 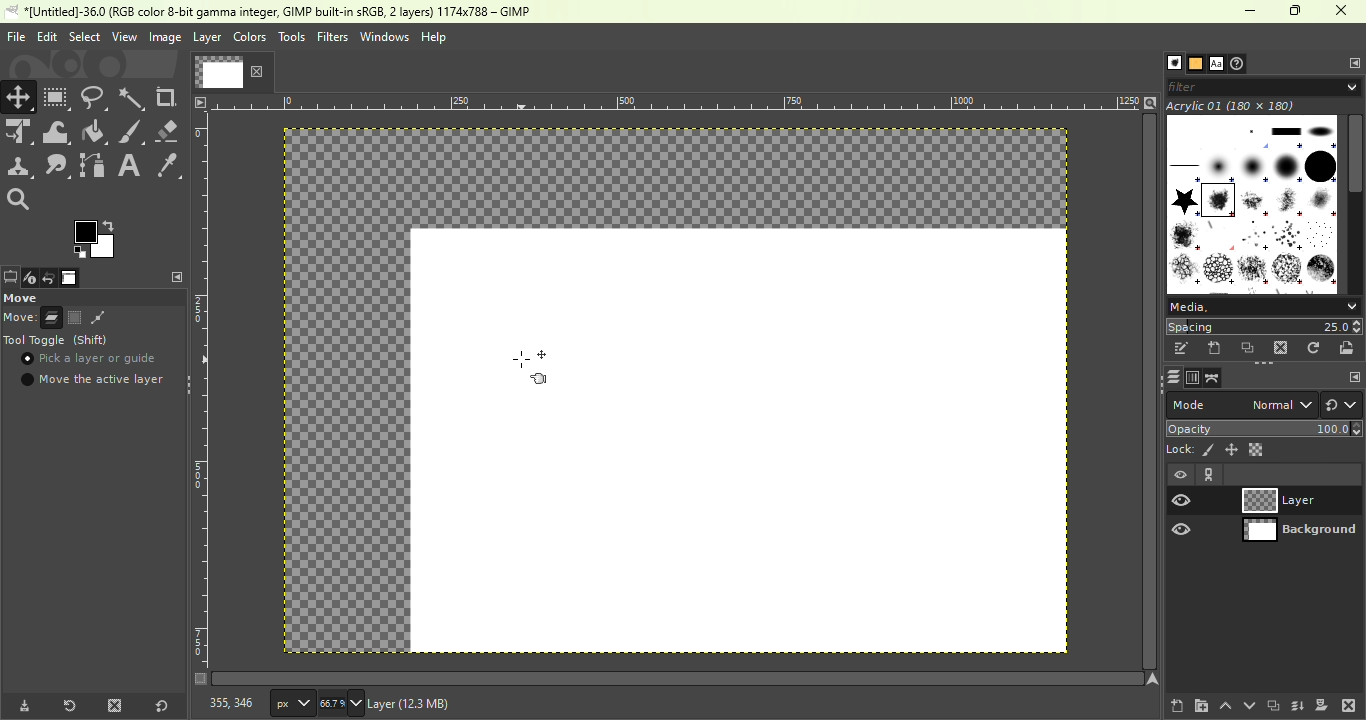 I want to click on Eraser tool, so click(x=169, y=131).